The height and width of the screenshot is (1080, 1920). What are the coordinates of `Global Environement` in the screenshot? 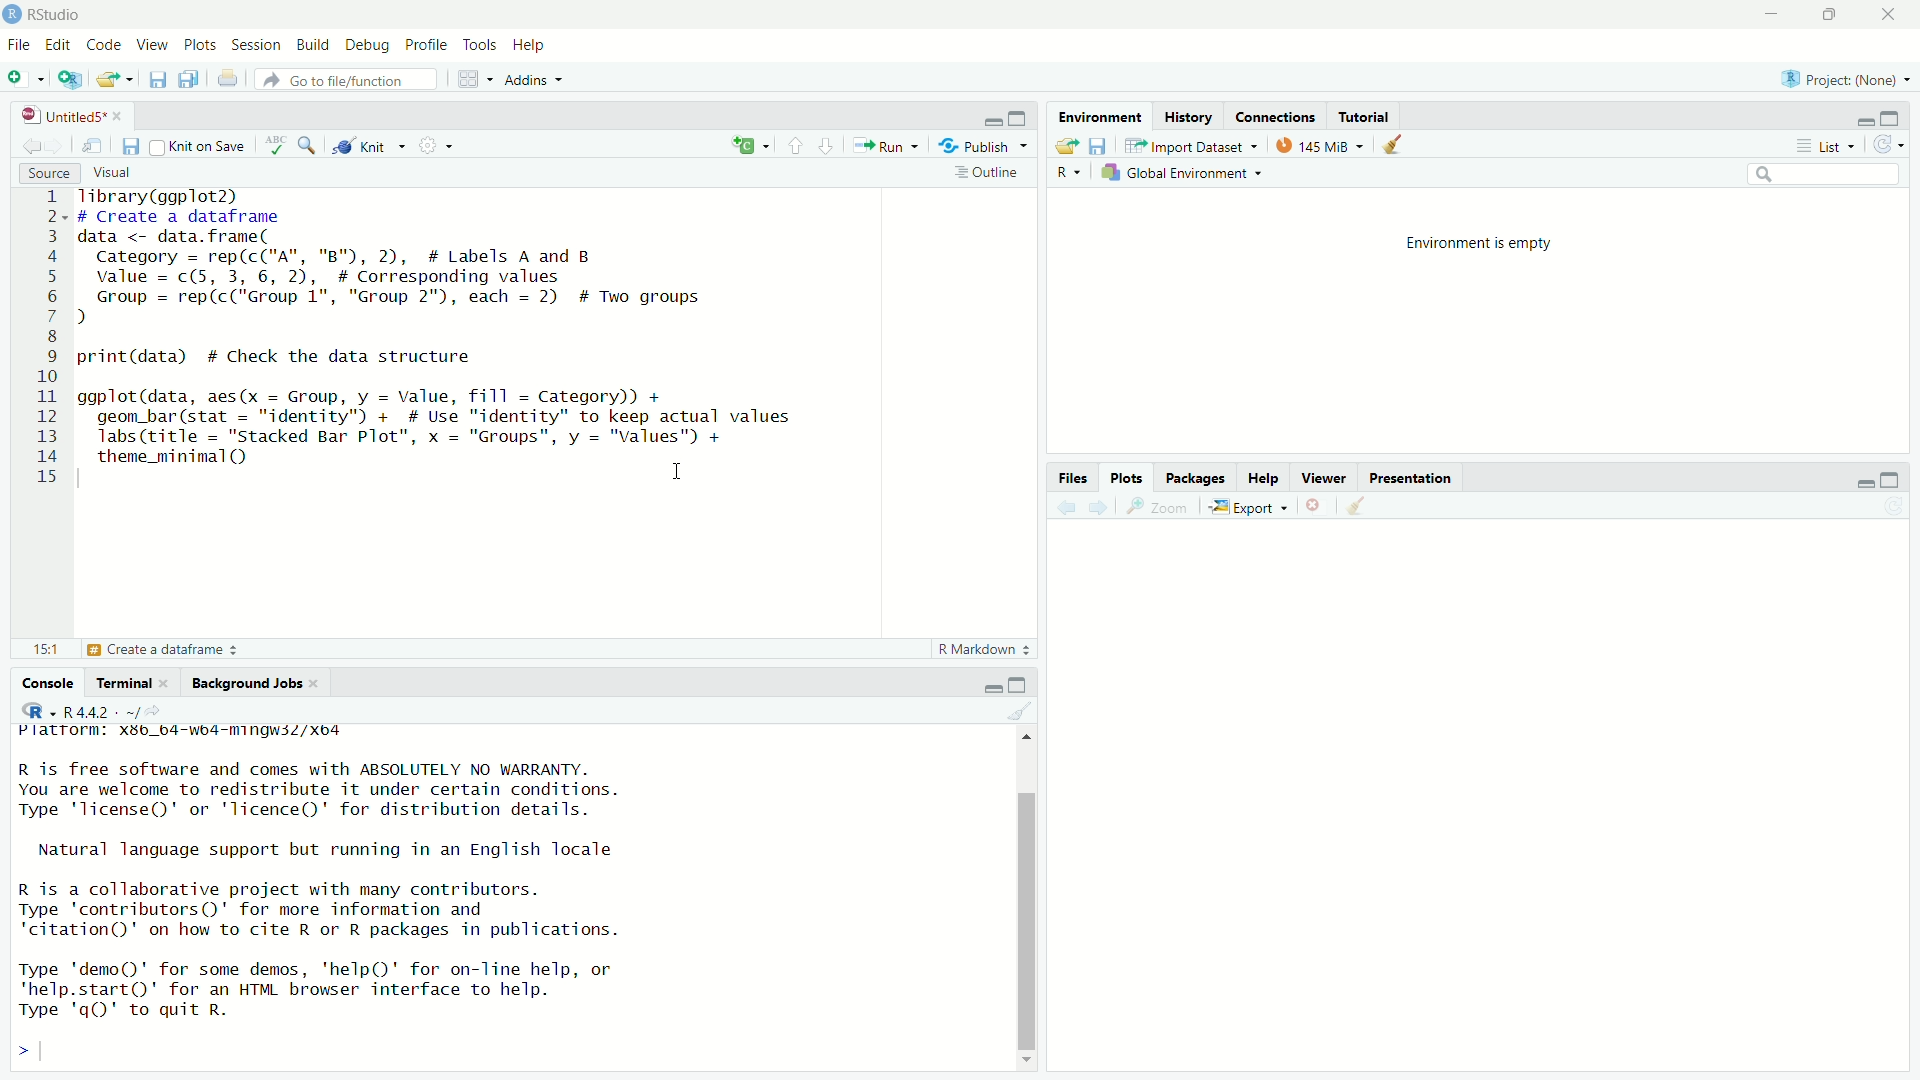 It's located at (1181, 172).